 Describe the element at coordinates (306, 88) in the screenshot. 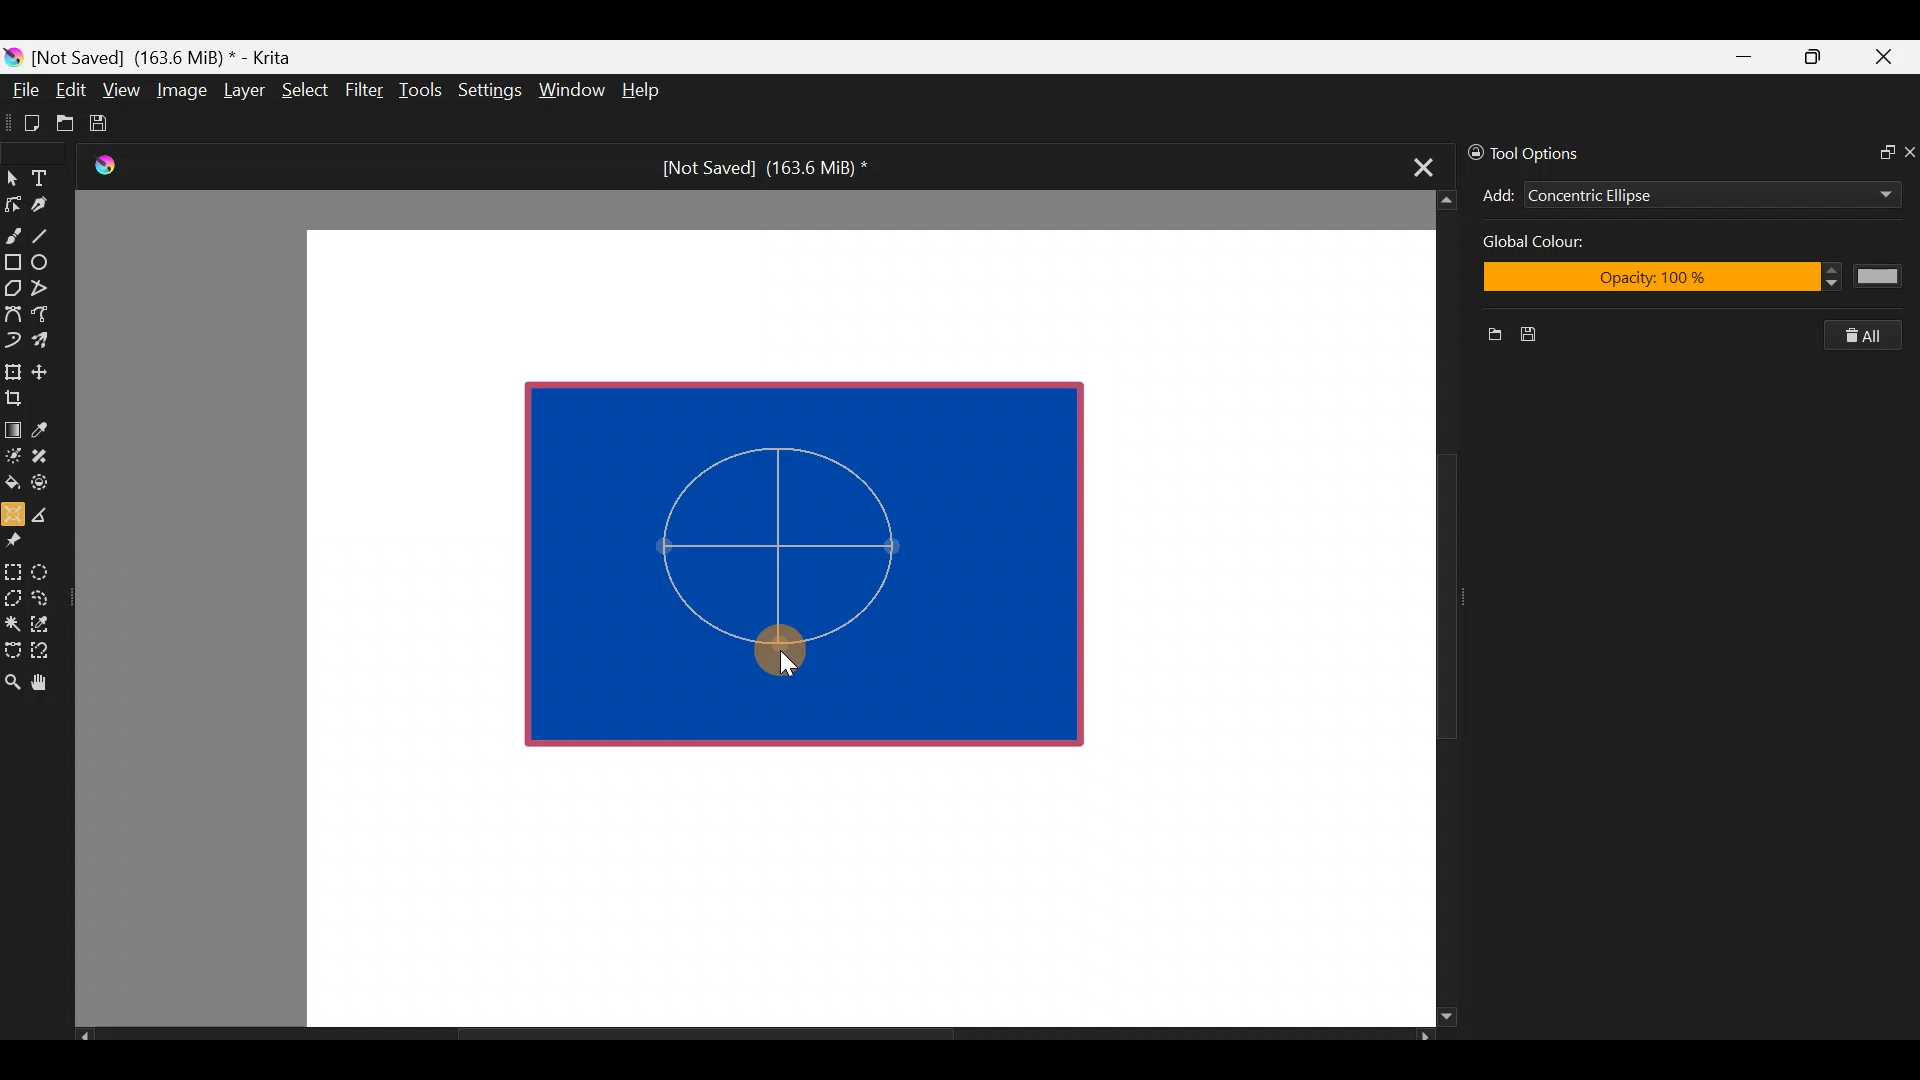

I see `Select` at that location.